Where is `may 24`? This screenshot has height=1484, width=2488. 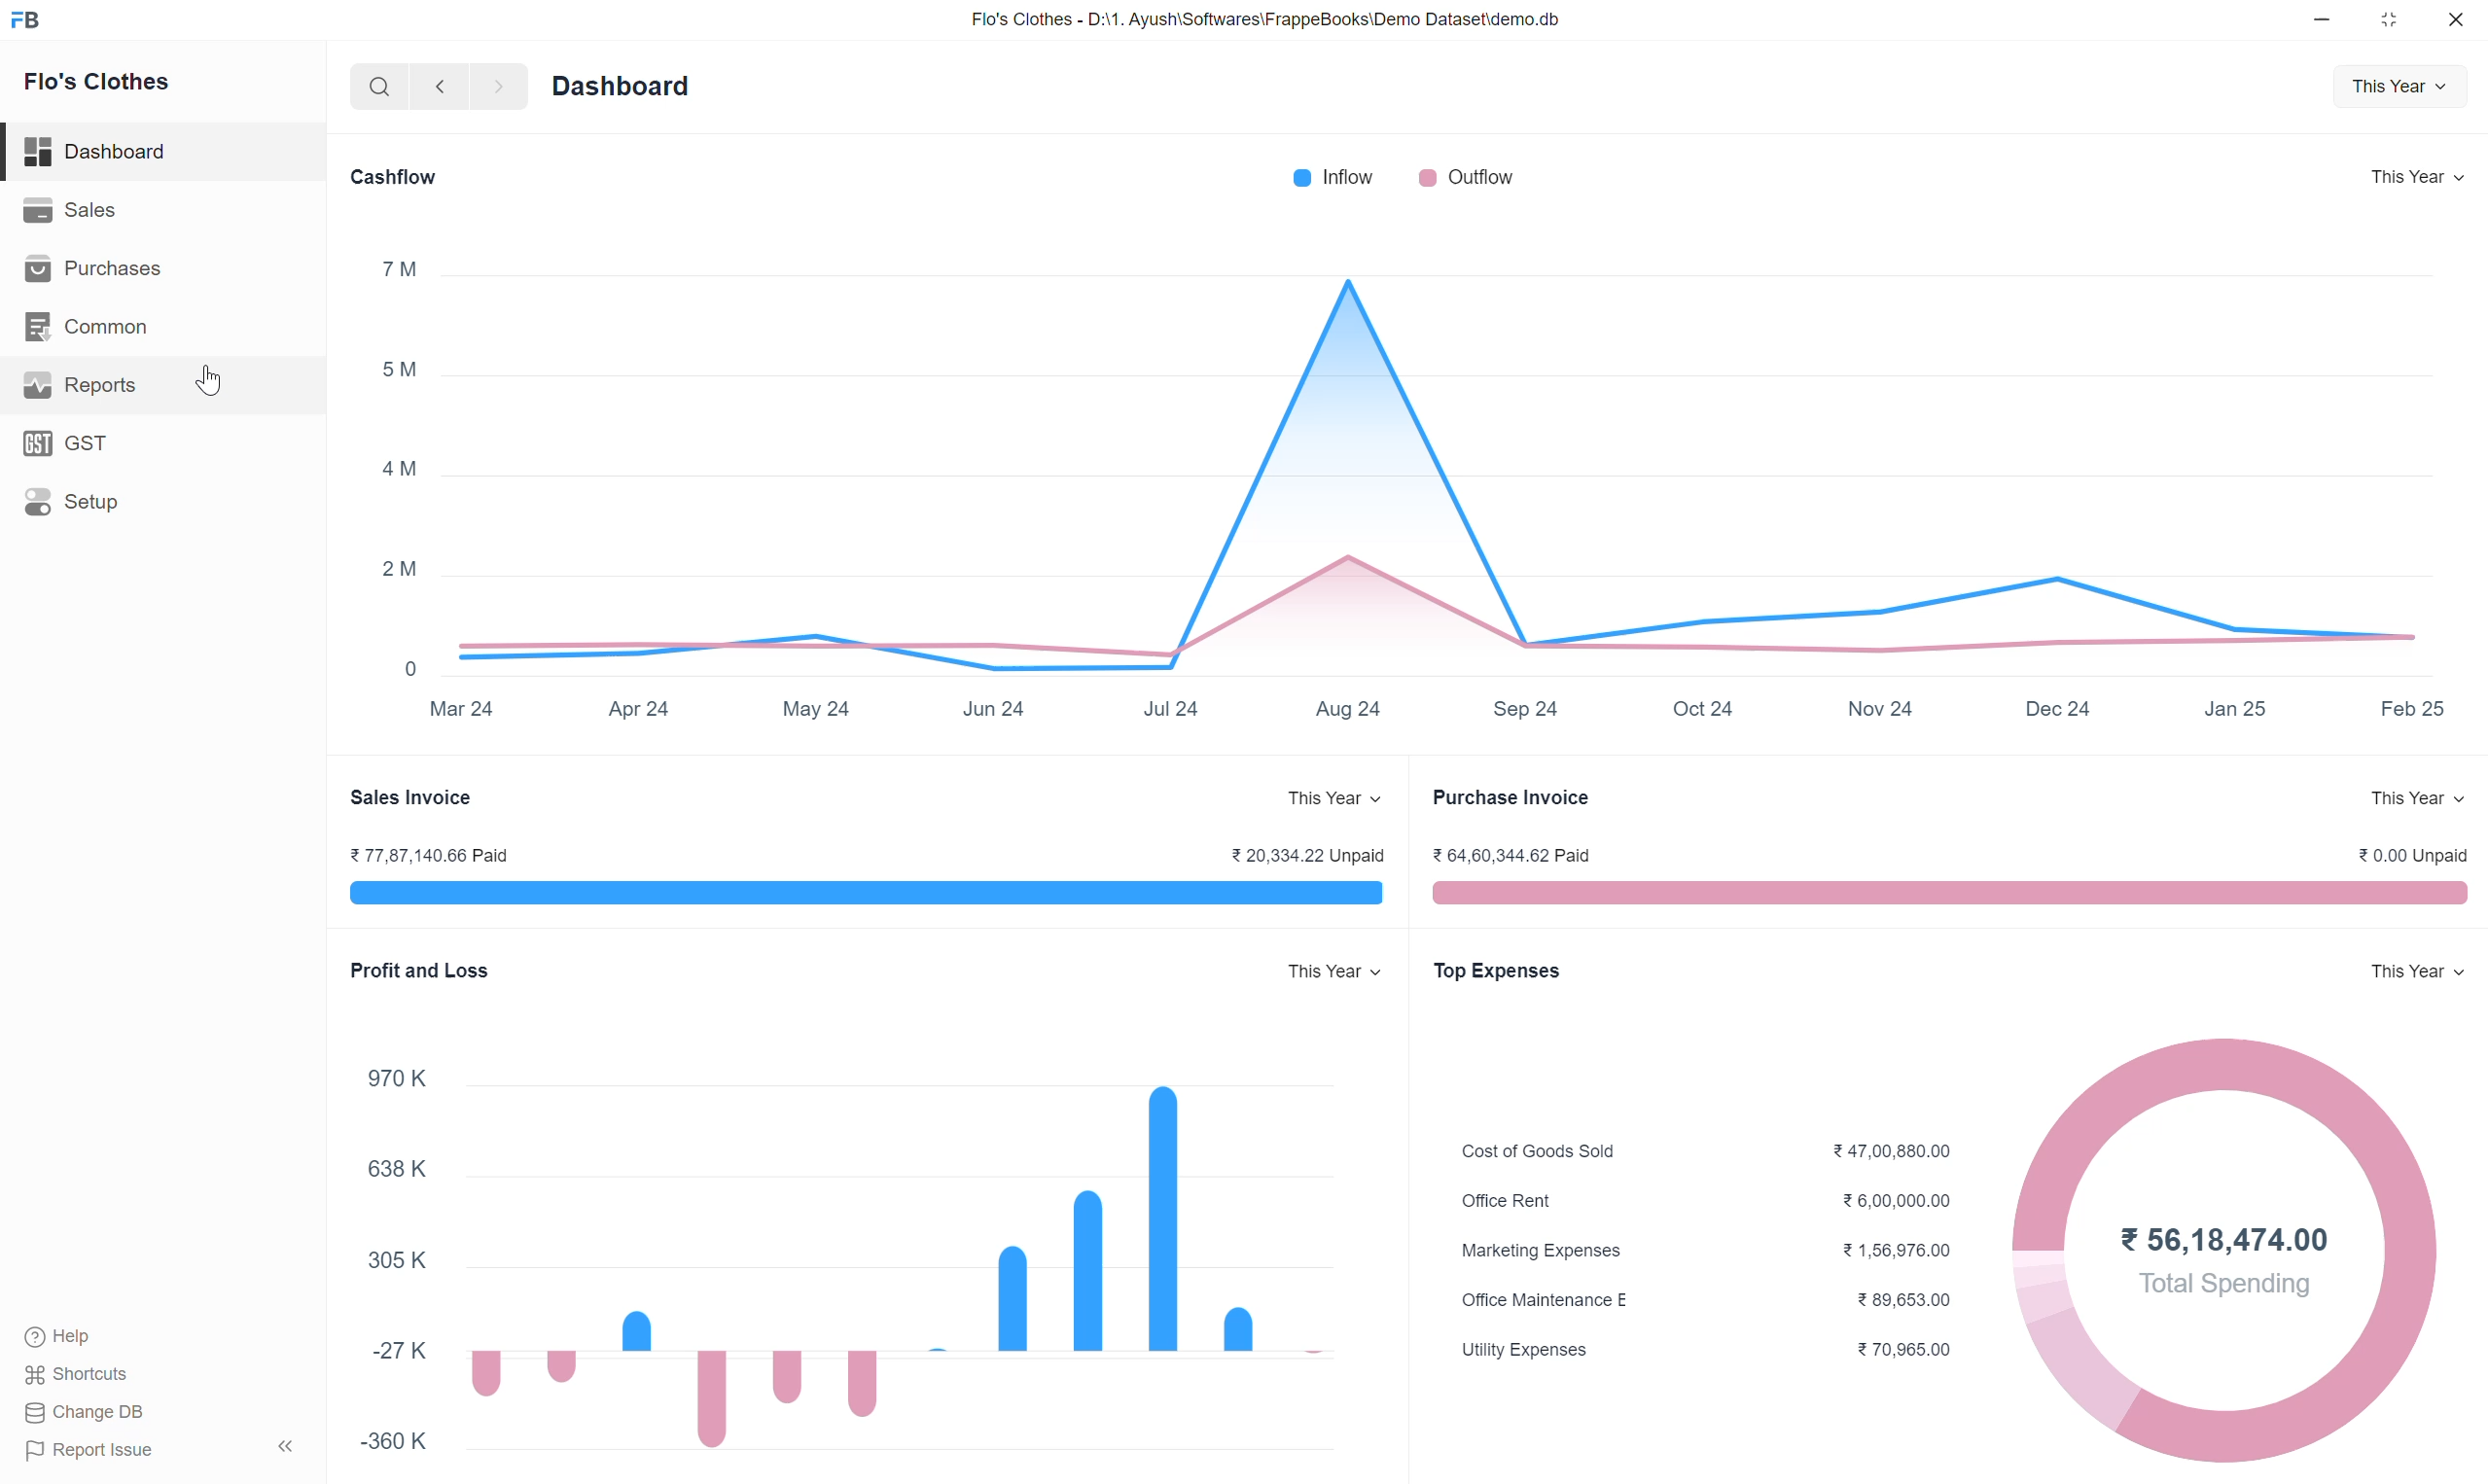
may 24 is located at coordinates (818, 707).